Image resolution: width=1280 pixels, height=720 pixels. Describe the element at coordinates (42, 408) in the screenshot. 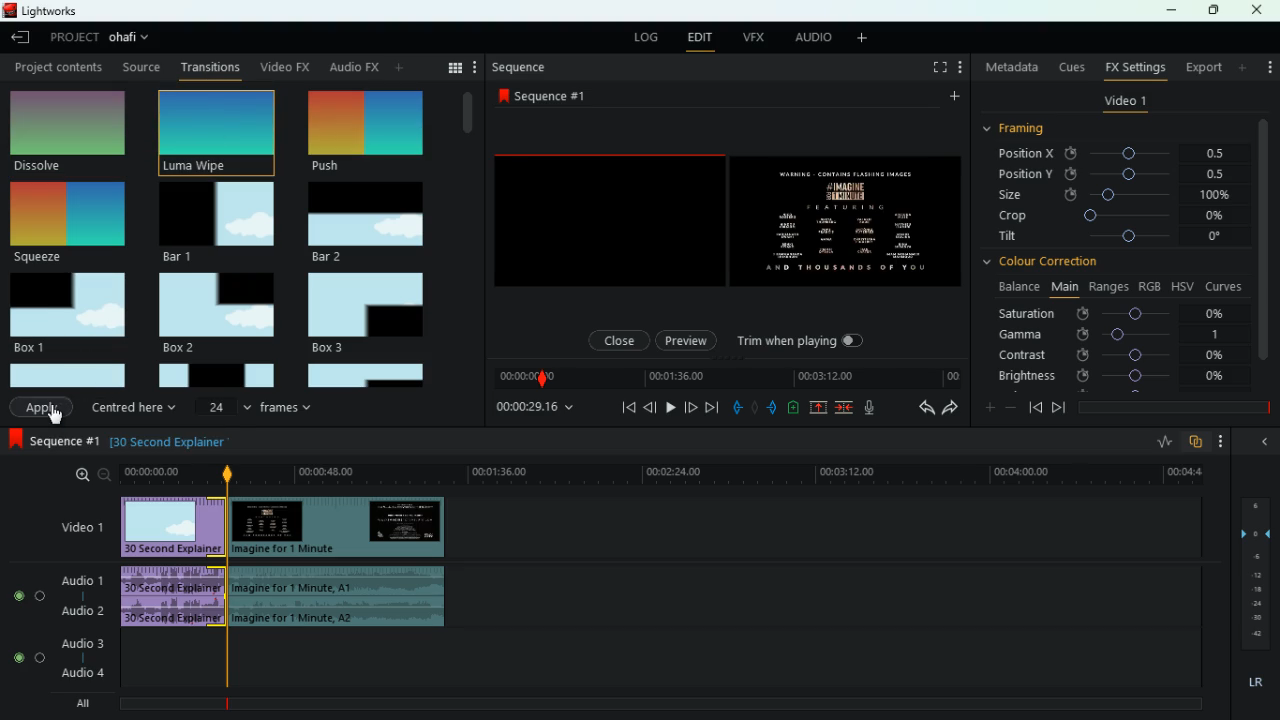

I see `Apply` at that location.